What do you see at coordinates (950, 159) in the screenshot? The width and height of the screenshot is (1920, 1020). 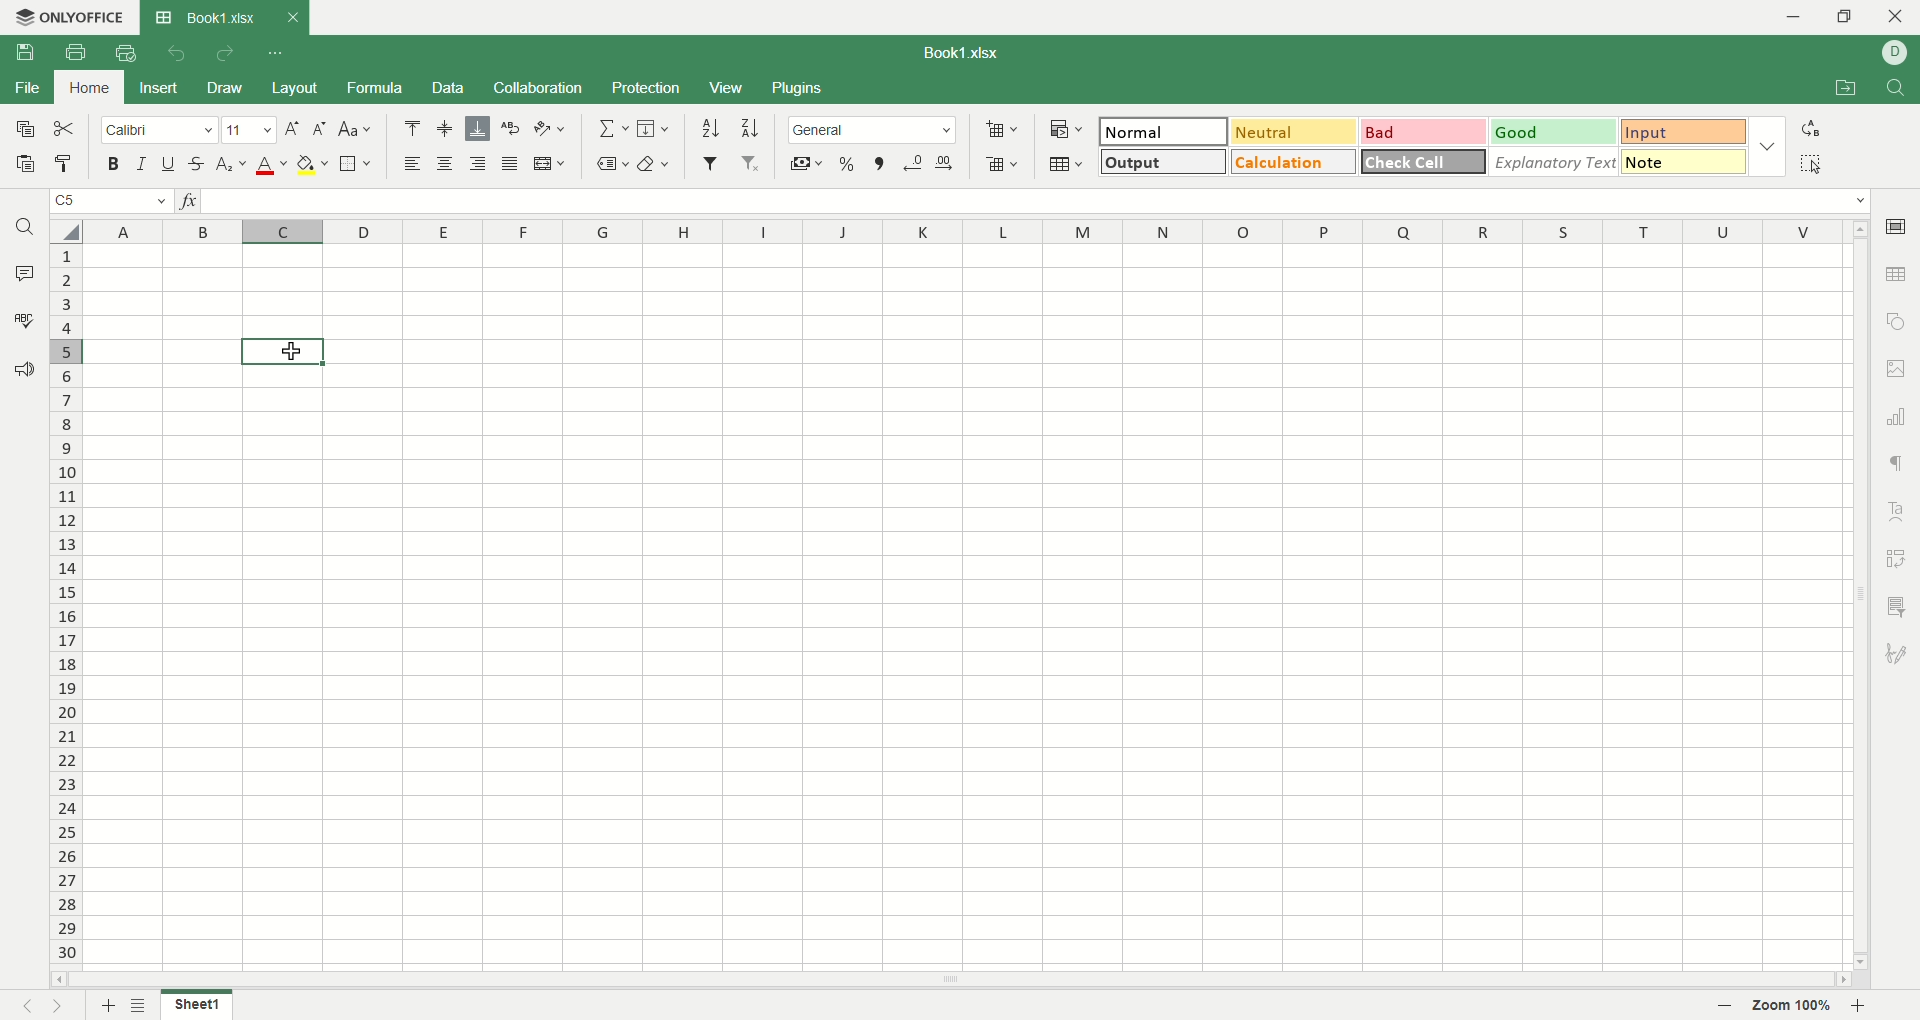 I see `increase decimal` at bounding box center [950, 159].